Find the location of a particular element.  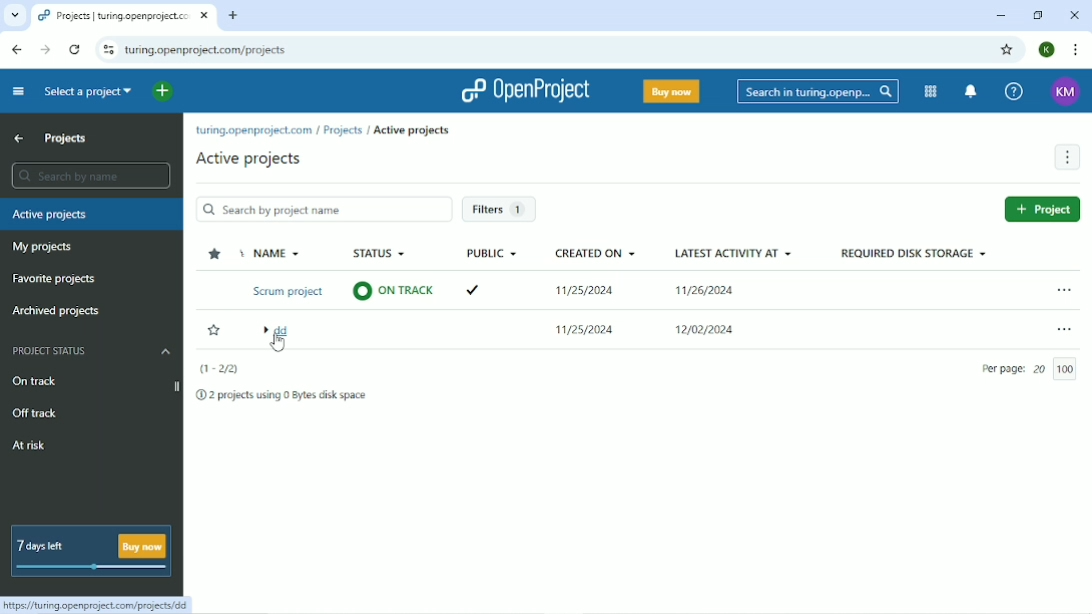

Off track is located at coordinates (38, 414).